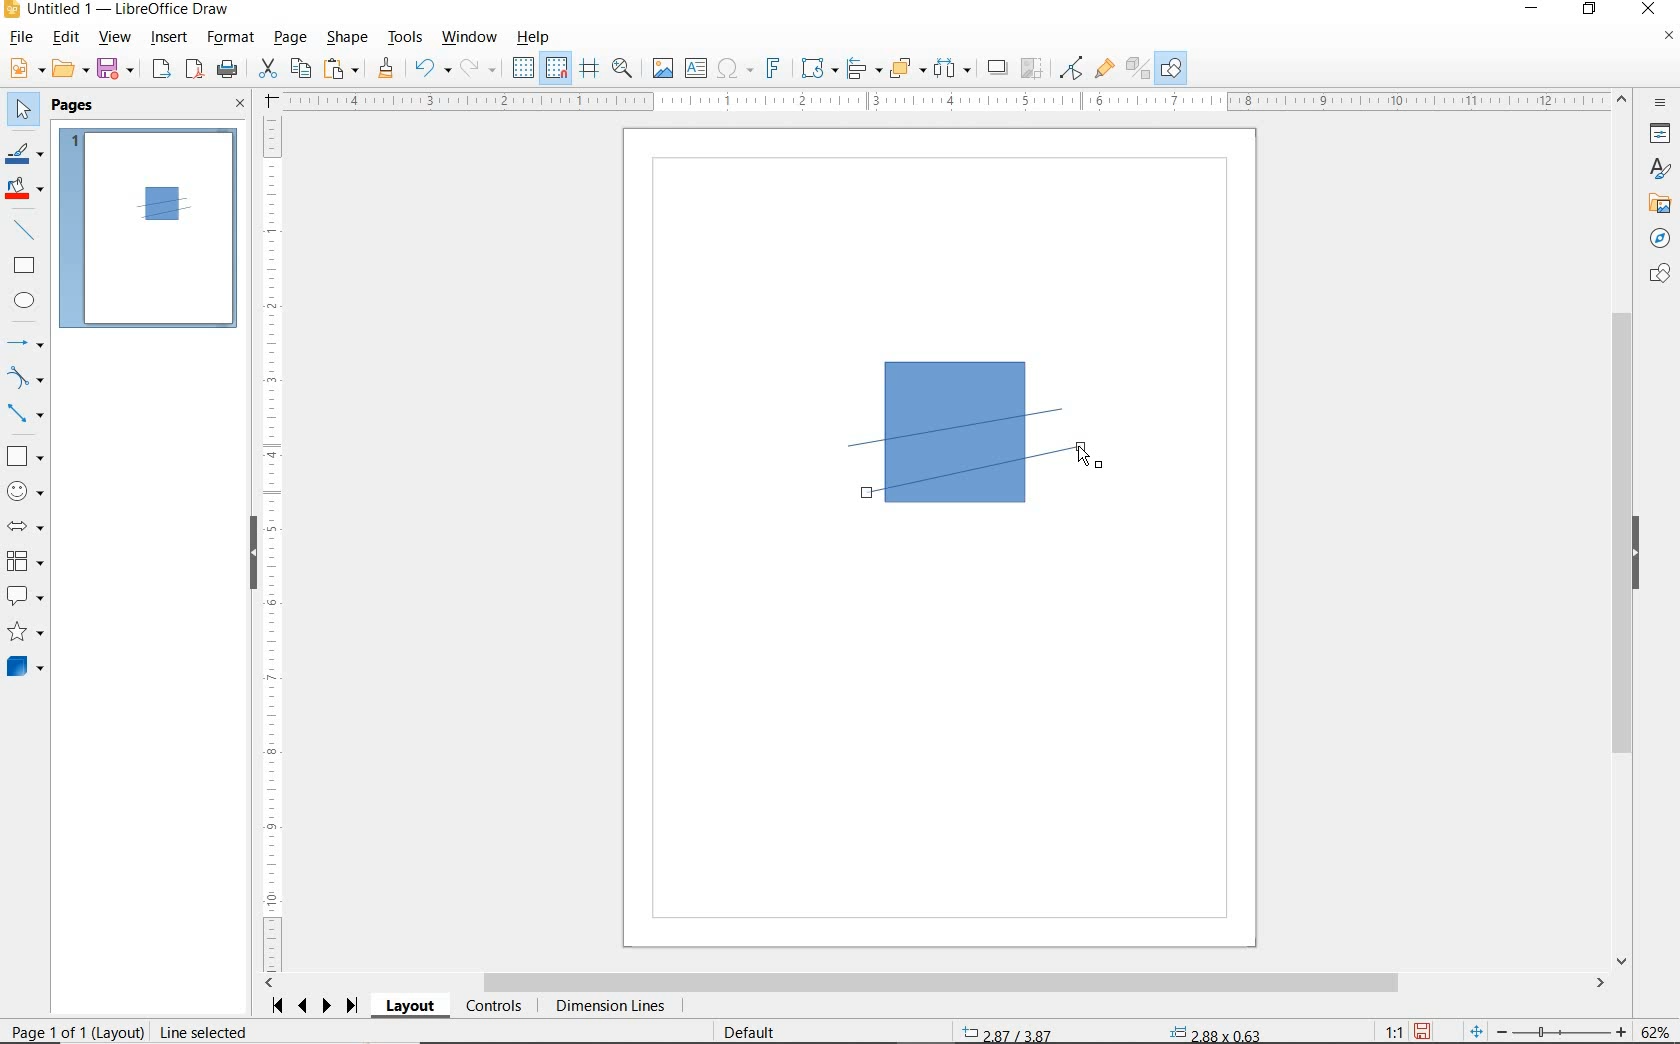 This screenshot has height=1044, width=1680. What do you see at coordinates (695, 69) in the screenshot?
I see `INSERT TEXT BOX` at bounding box center [695, 69].